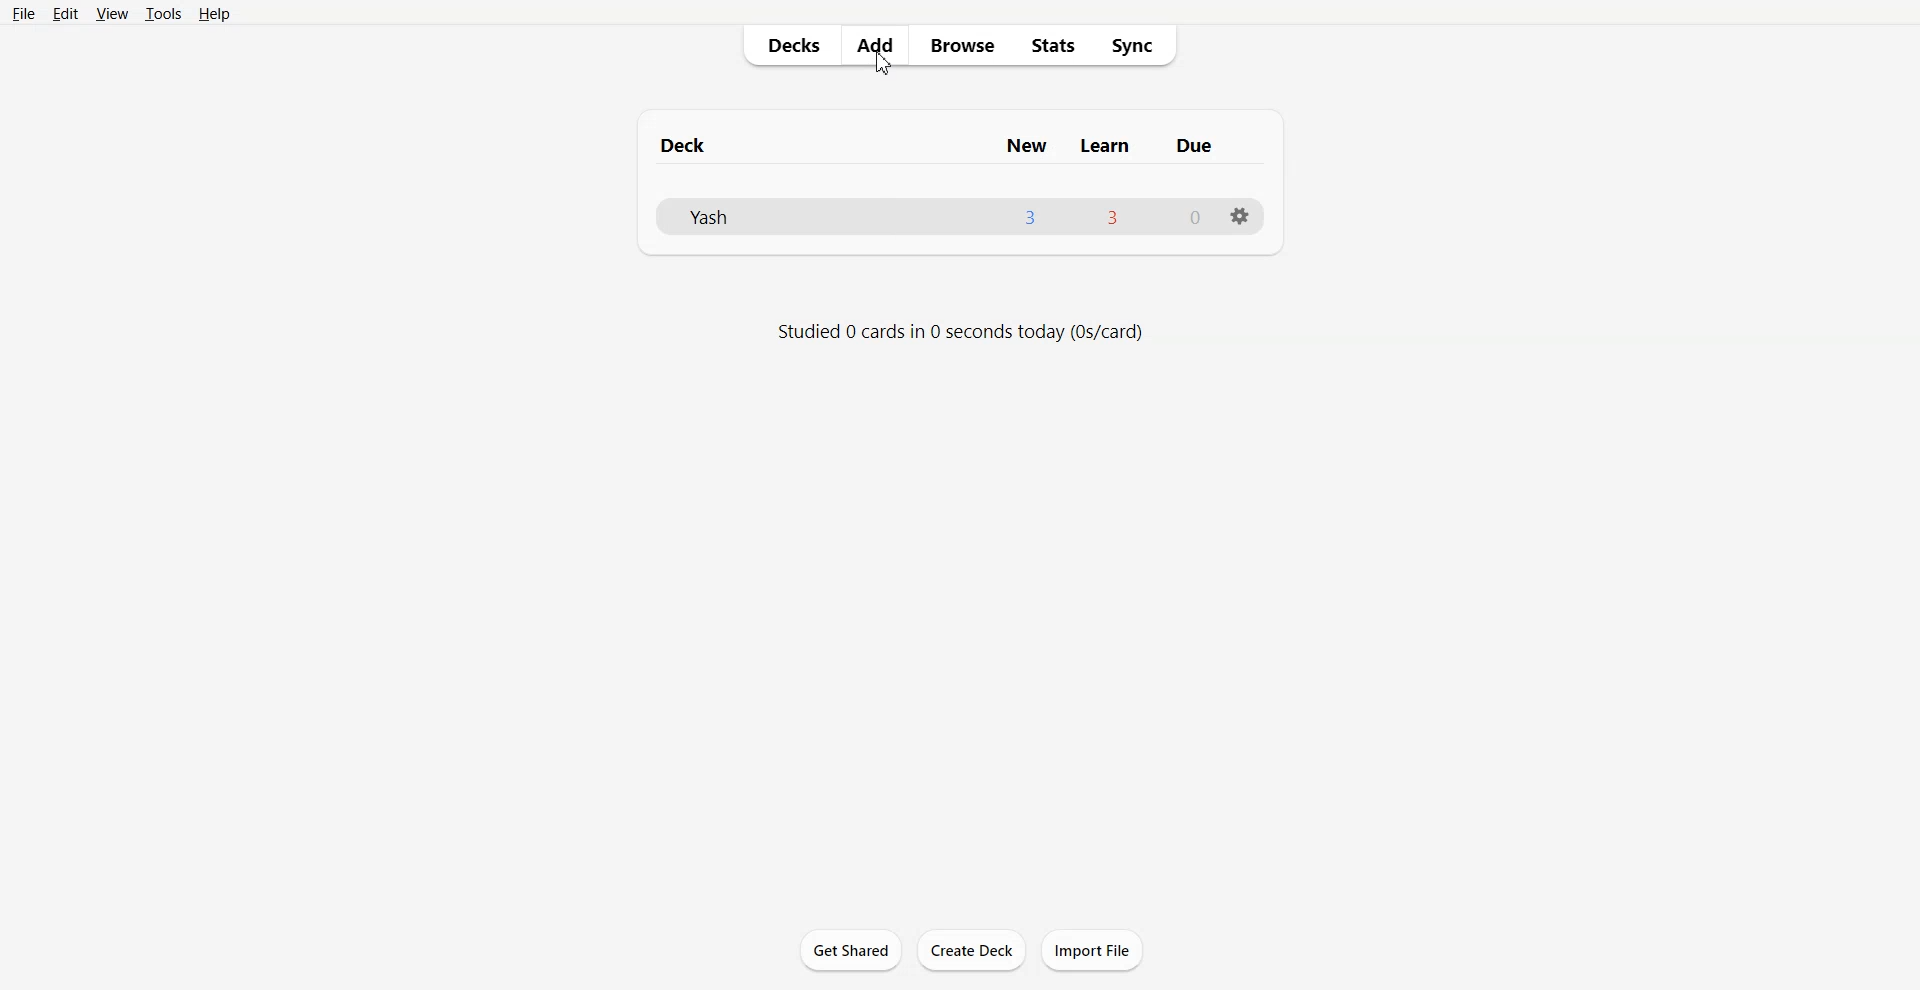  Describe the element at coordinates (24, 14) in the screenshot. I see `File` at that location.